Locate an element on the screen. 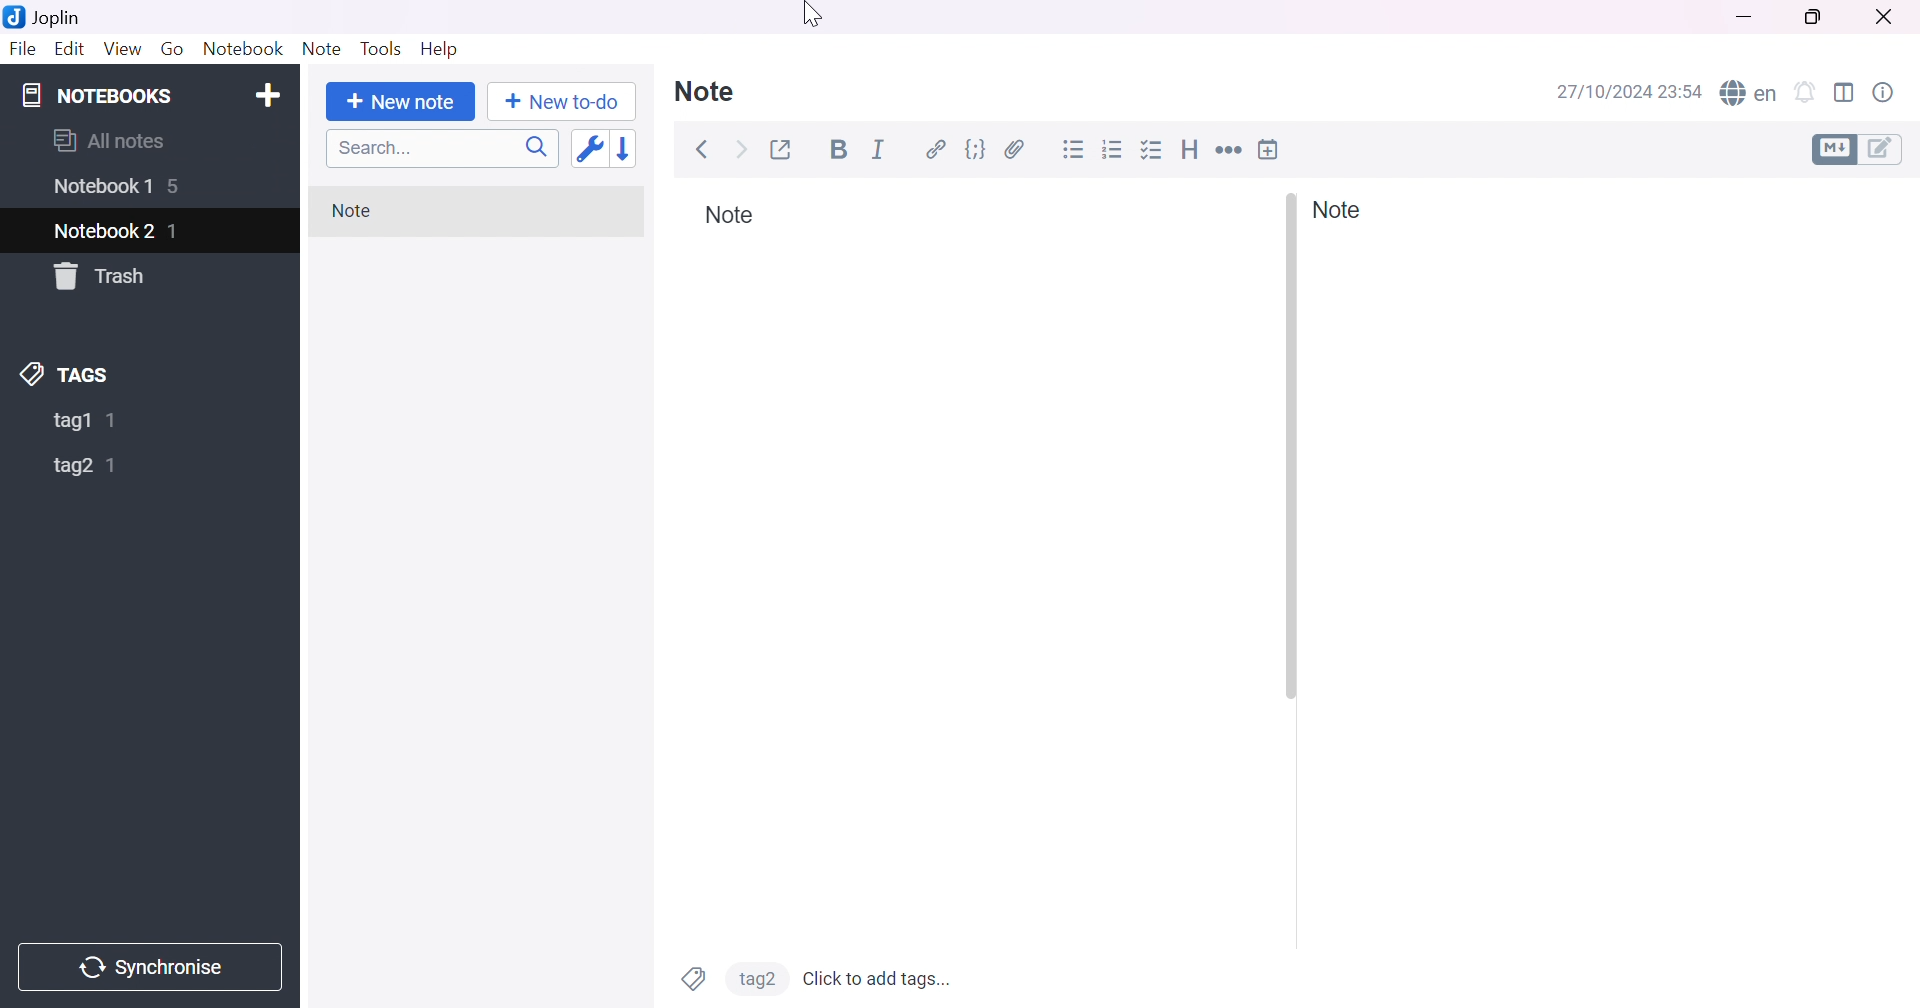 This screenshot has width=1920, height=1008. Close is located at coordinates (1881, 15).